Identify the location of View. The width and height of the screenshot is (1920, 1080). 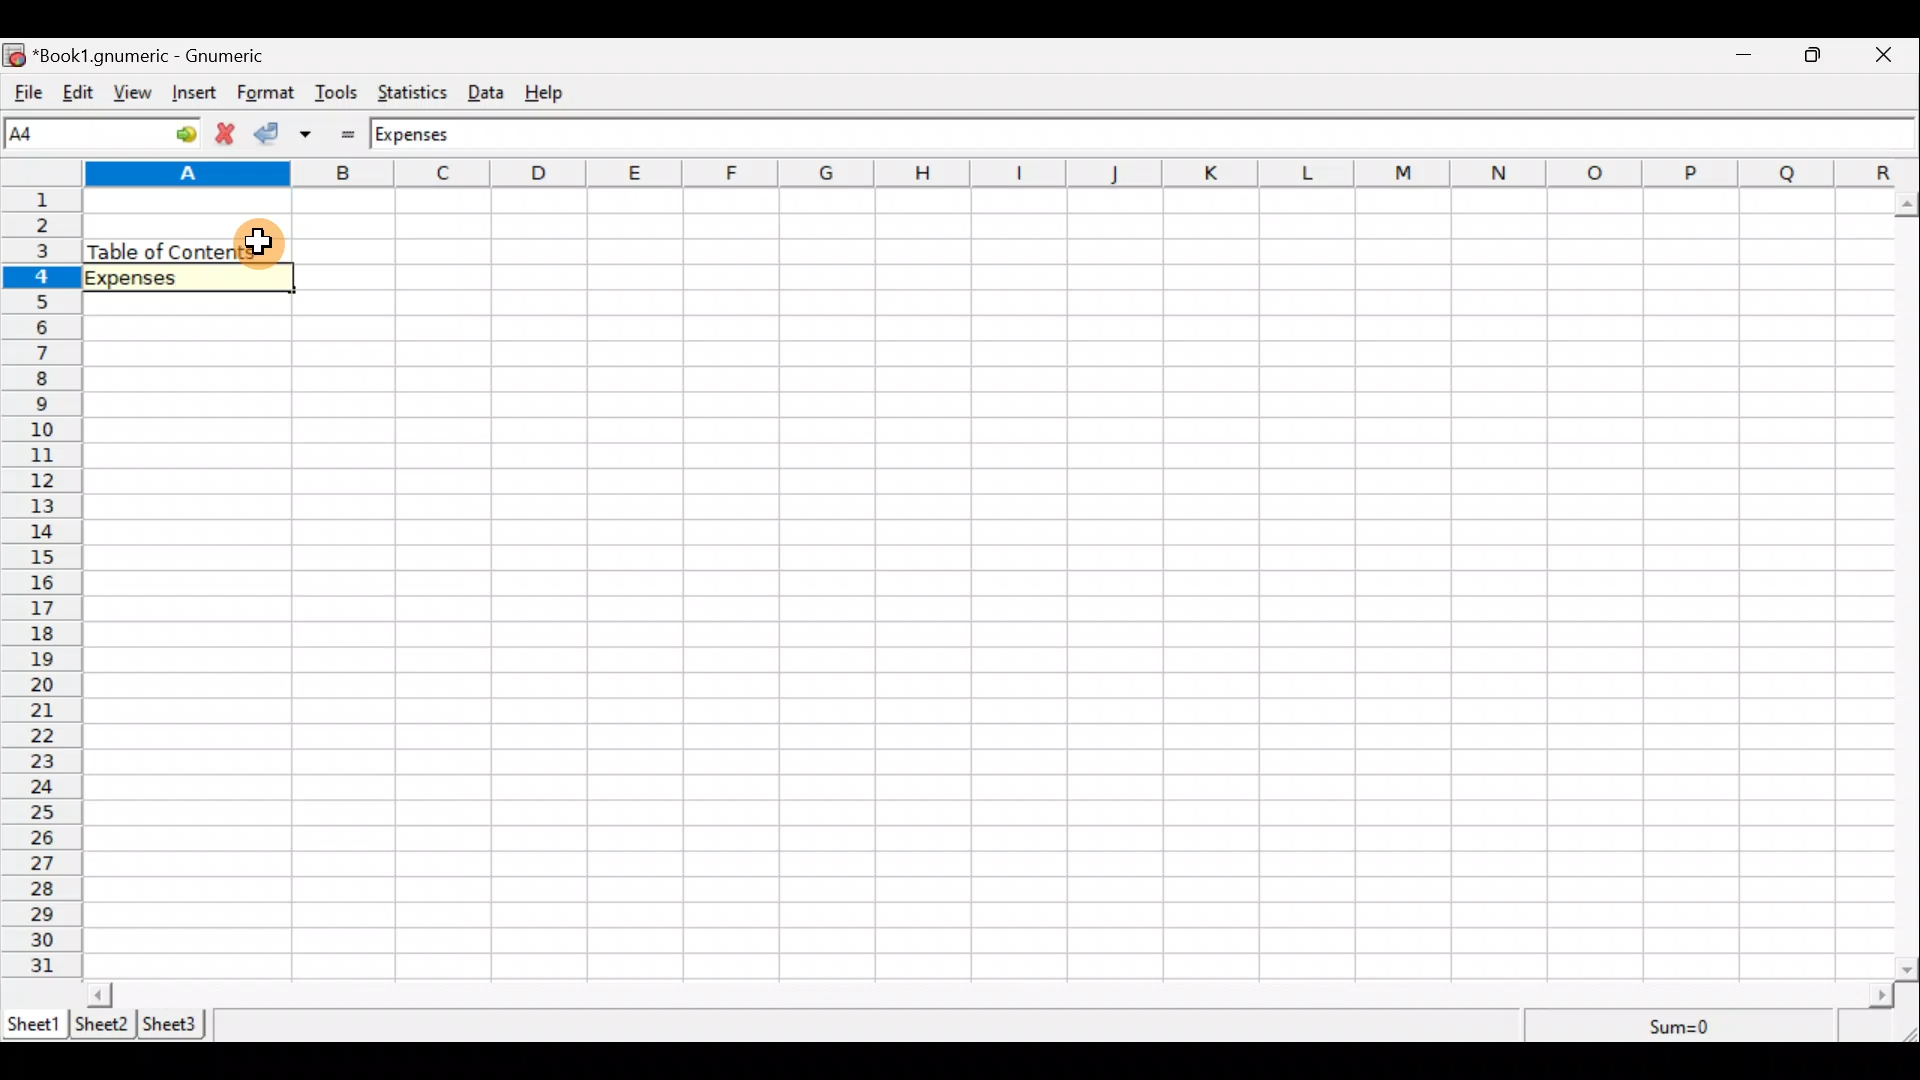
(132, 93).